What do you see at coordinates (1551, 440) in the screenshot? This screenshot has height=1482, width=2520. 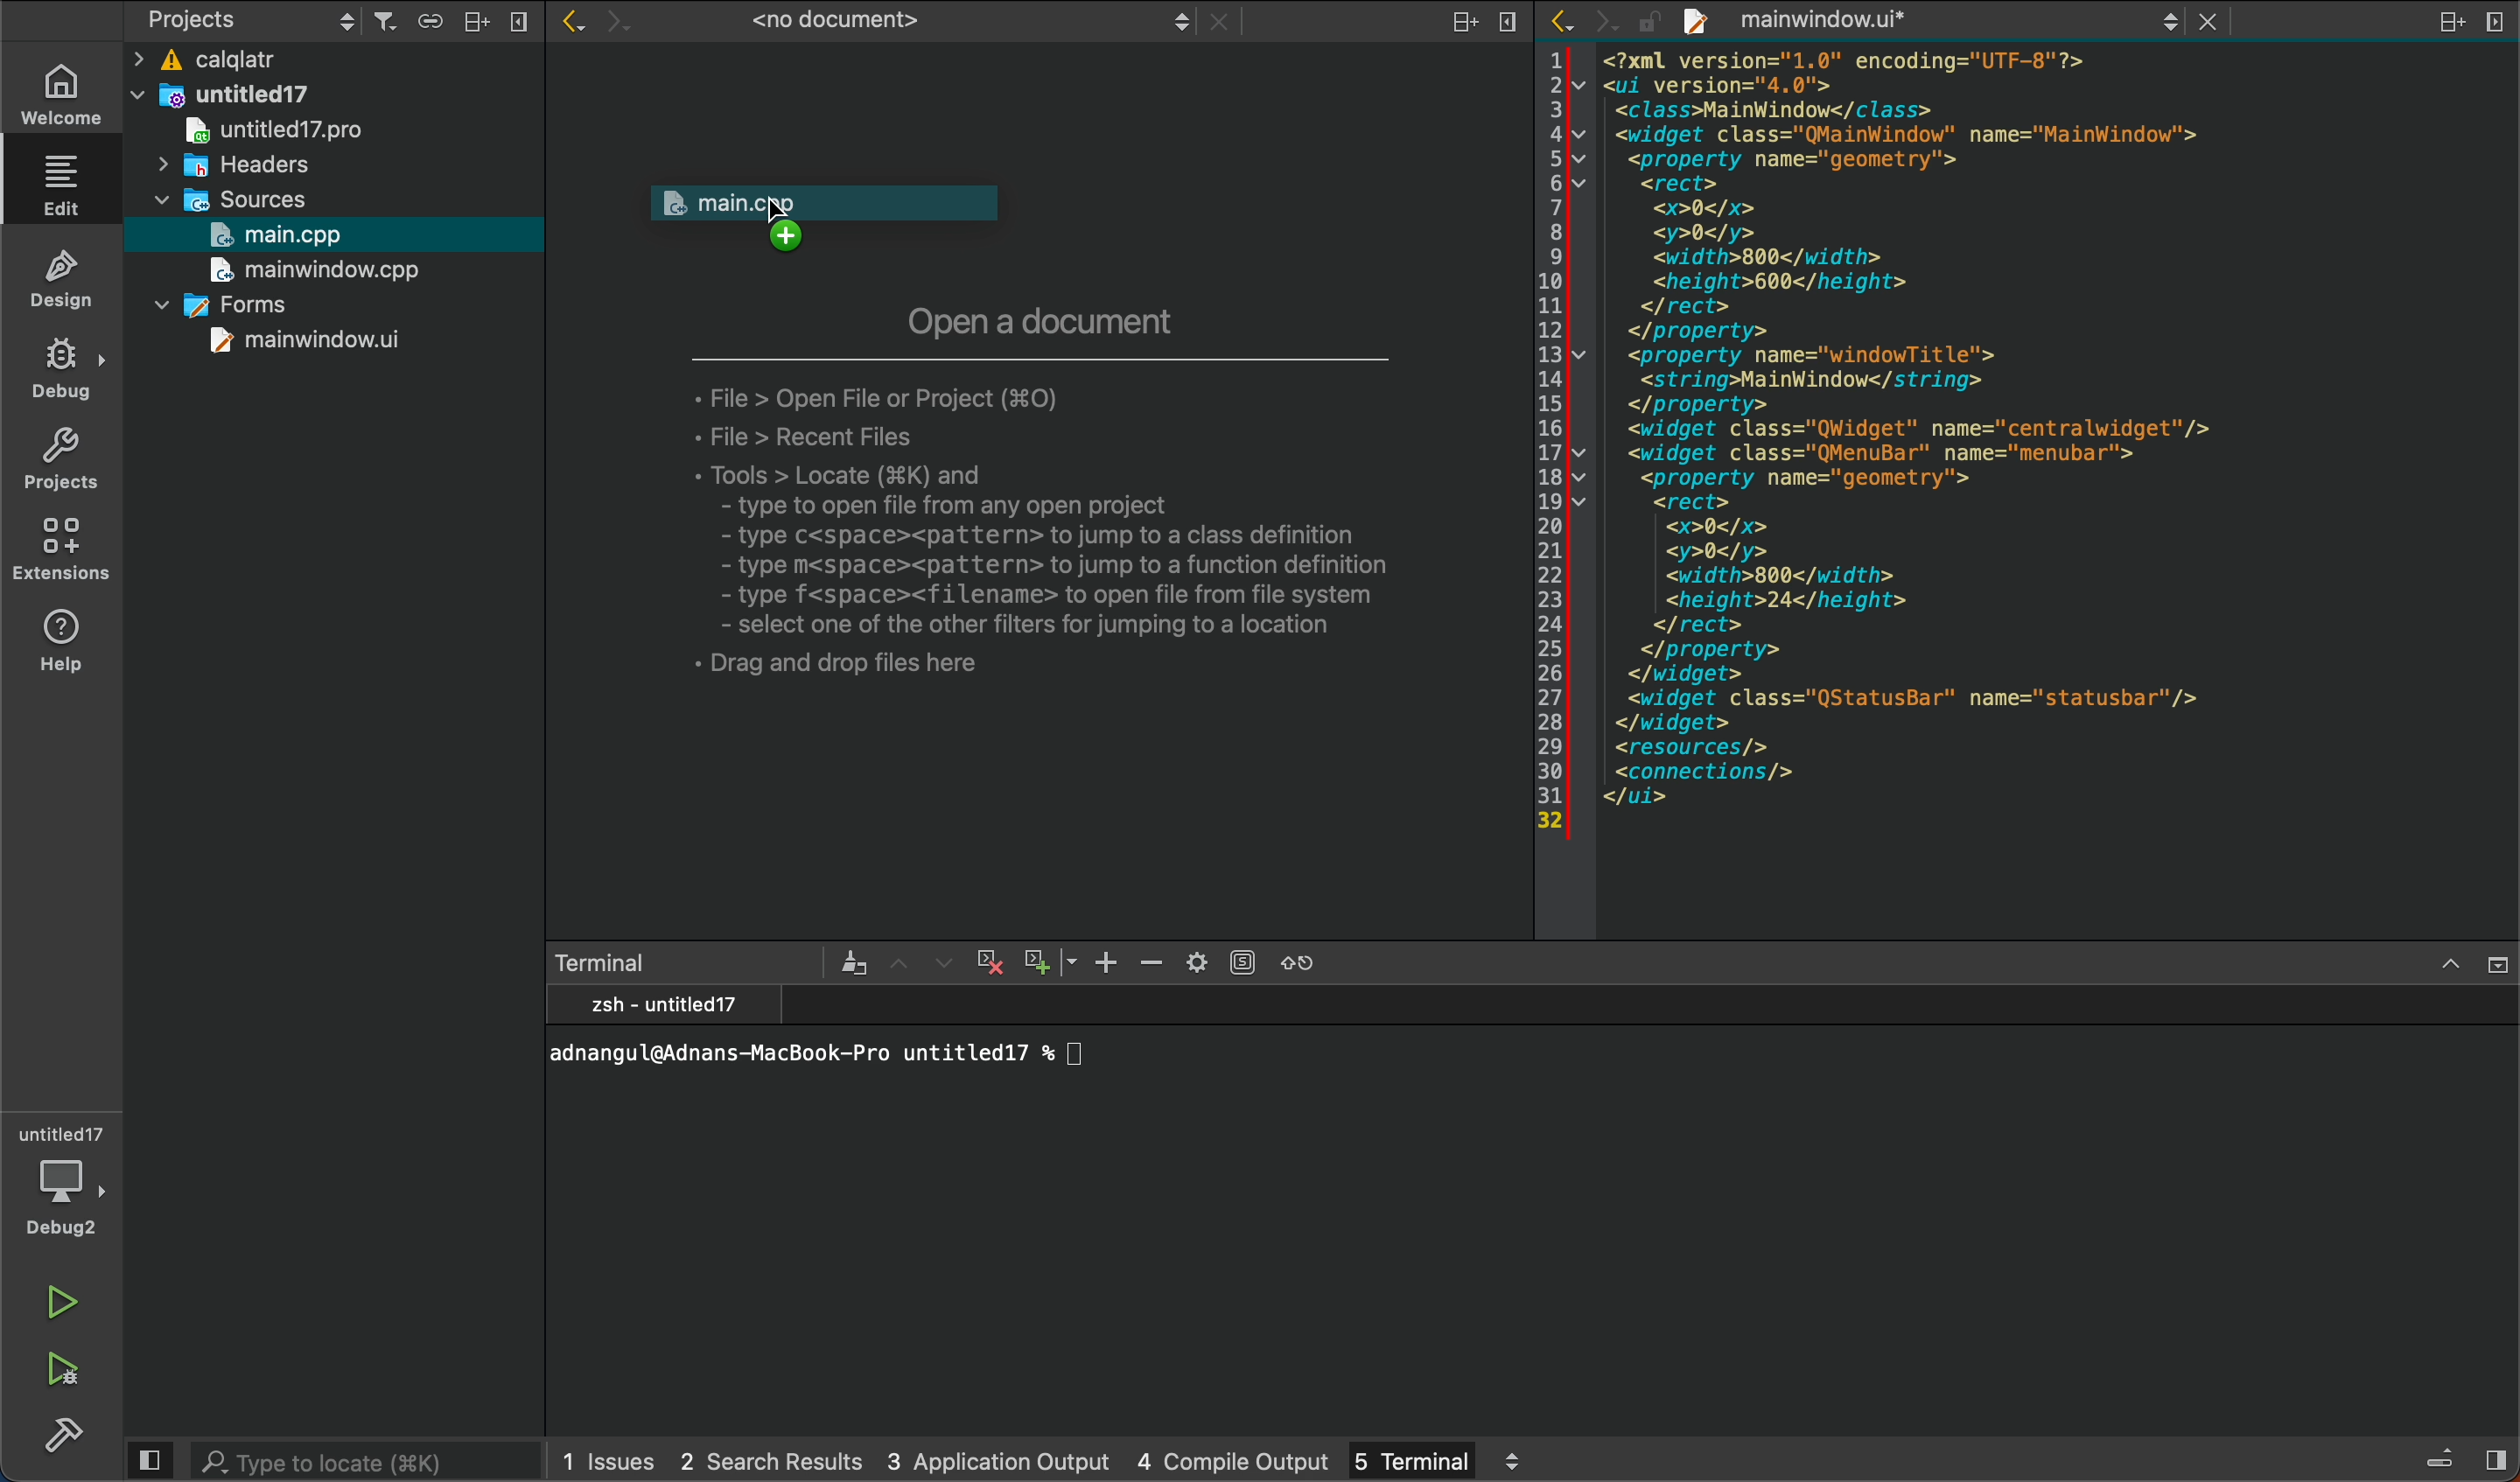 I see `line number` at bounding box center [1551, 440].